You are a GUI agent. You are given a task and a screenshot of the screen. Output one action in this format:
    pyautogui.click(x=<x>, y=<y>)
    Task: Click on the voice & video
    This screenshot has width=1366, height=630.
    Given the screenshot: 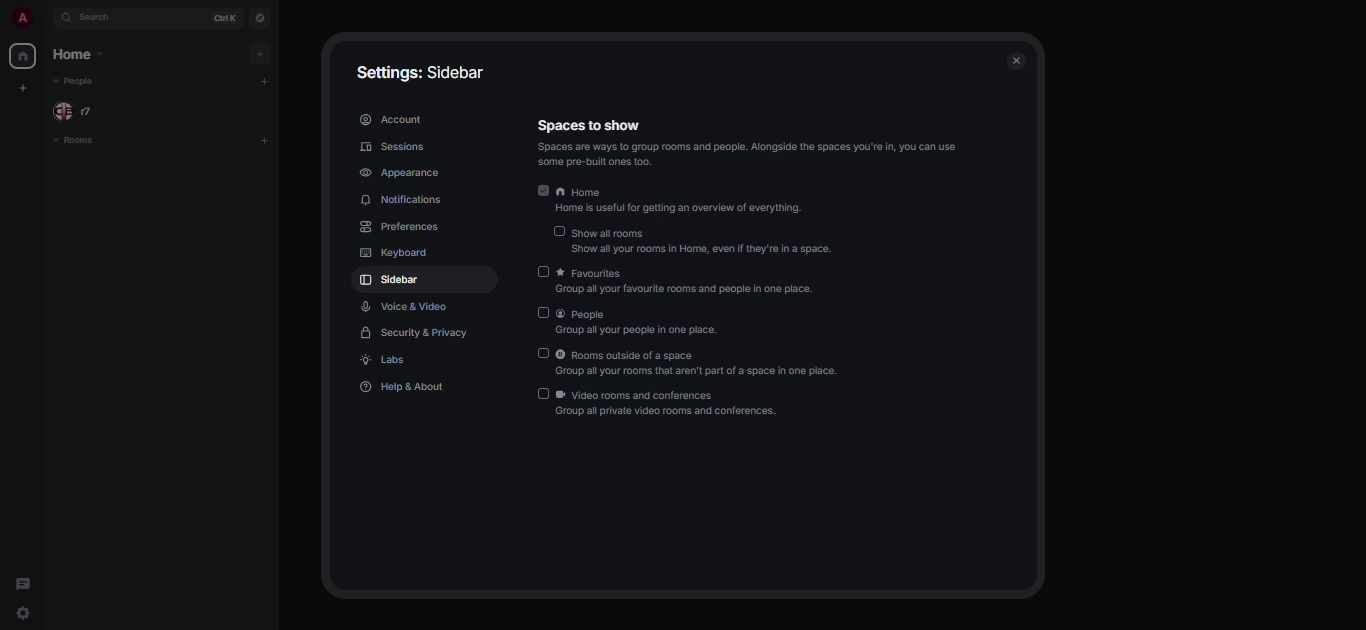 What is the action you would take?
    pyautogui.click(x=407, y=306)
    